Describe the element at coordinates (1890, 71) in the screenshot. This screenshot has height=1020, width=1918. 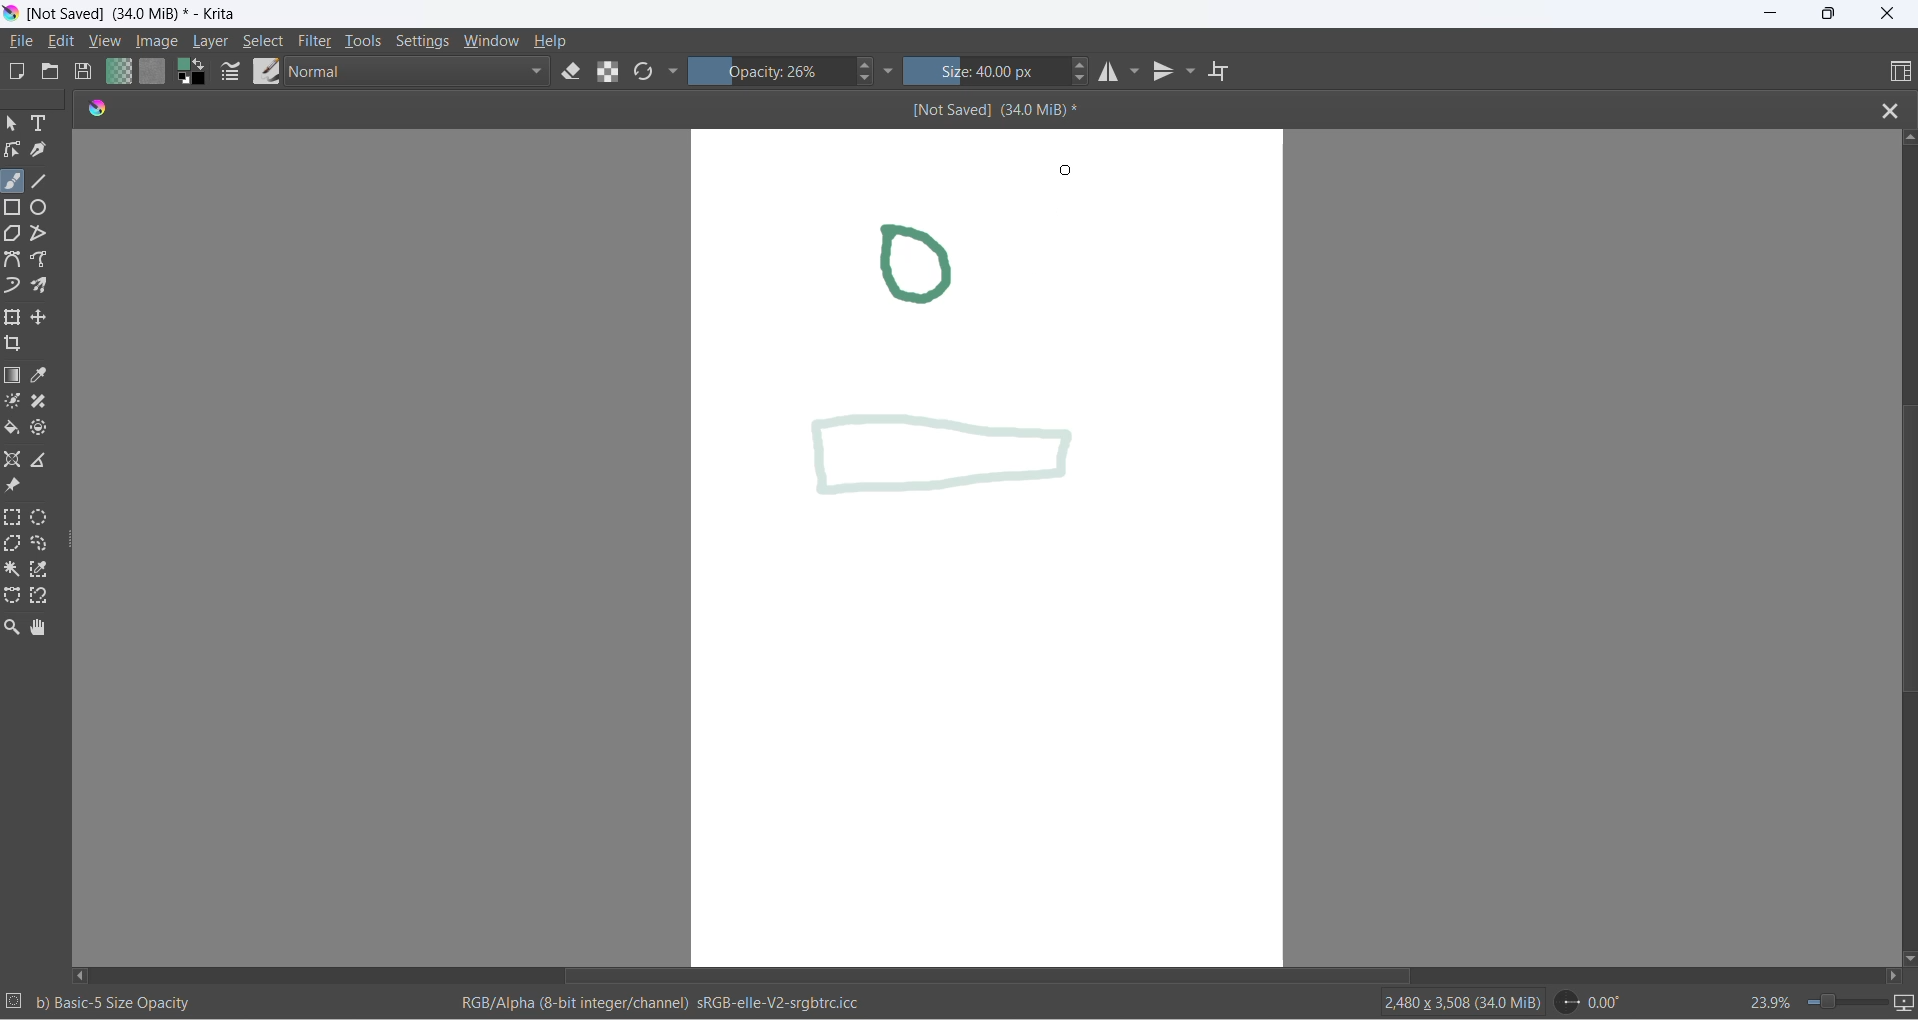
I see `choose workspace` at that location.